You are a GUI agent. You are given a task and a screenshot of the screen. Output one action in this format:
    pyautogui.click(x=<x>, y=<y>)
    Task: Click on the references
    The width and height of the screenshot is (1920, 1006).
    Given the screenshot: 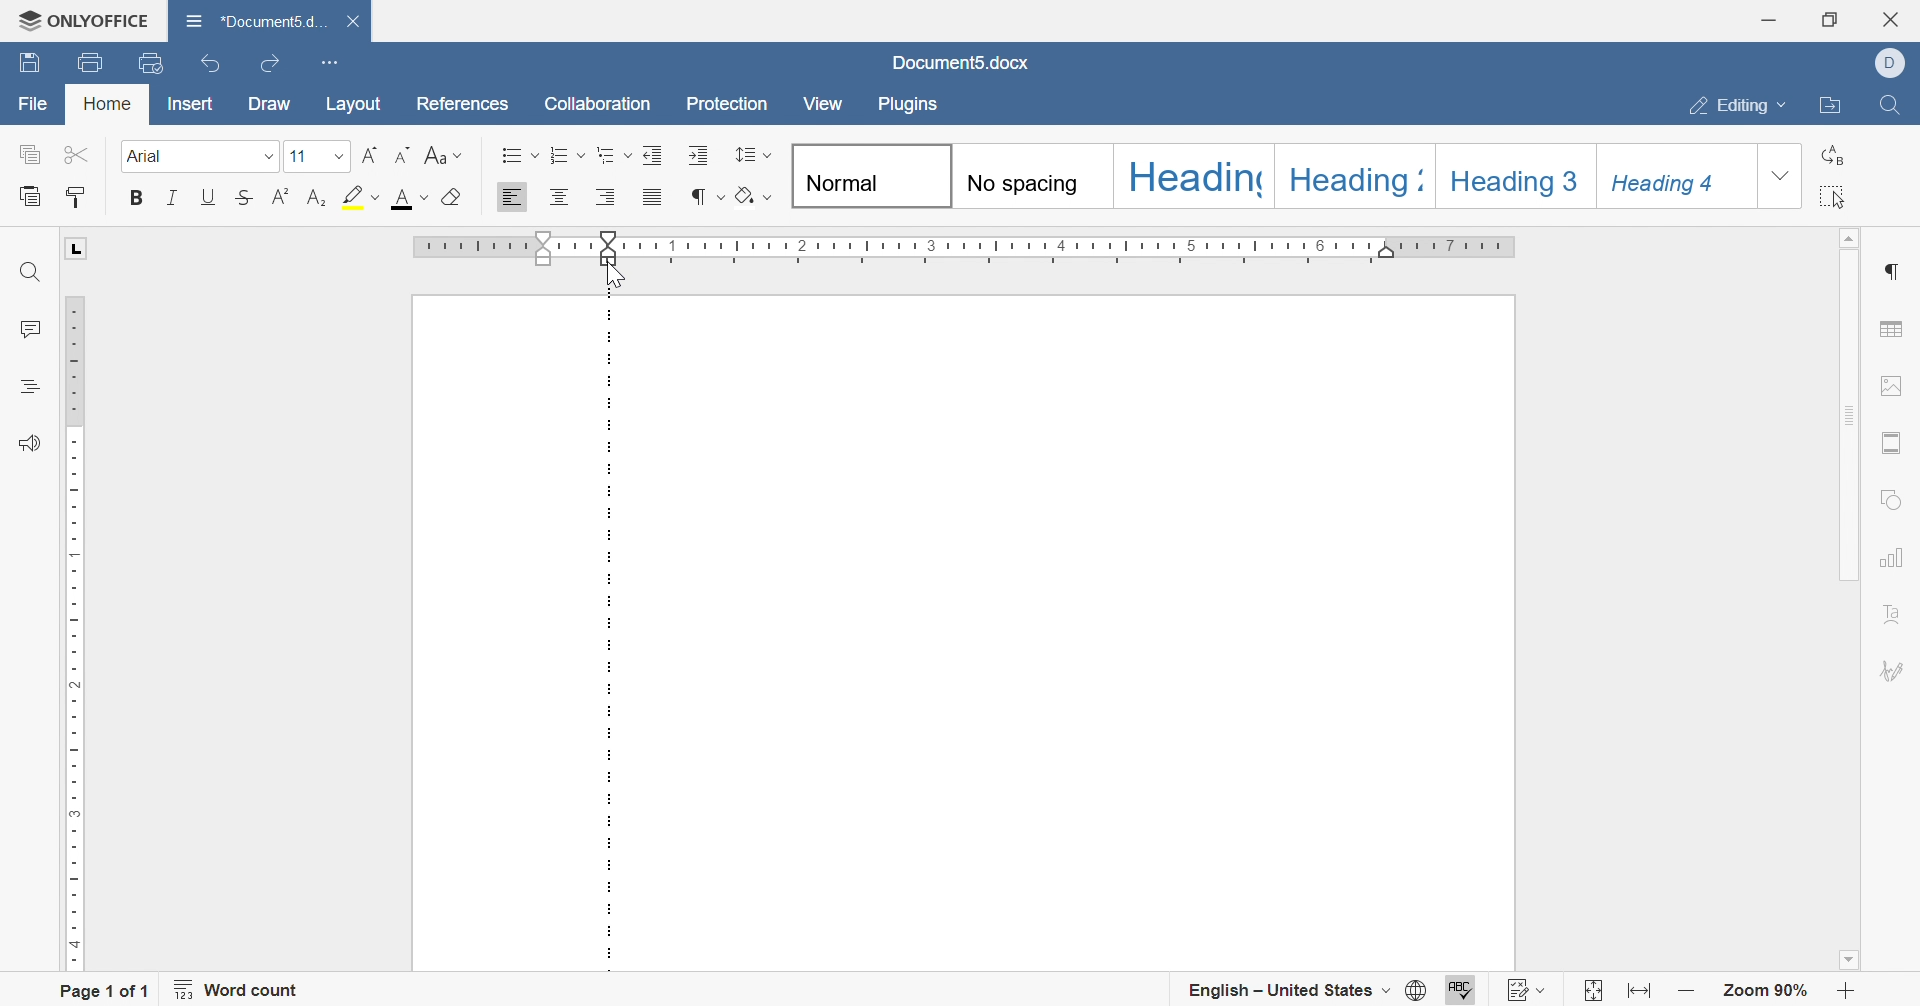 What is the action you would take?
    pyautogui.click(x=463, y=103)
    